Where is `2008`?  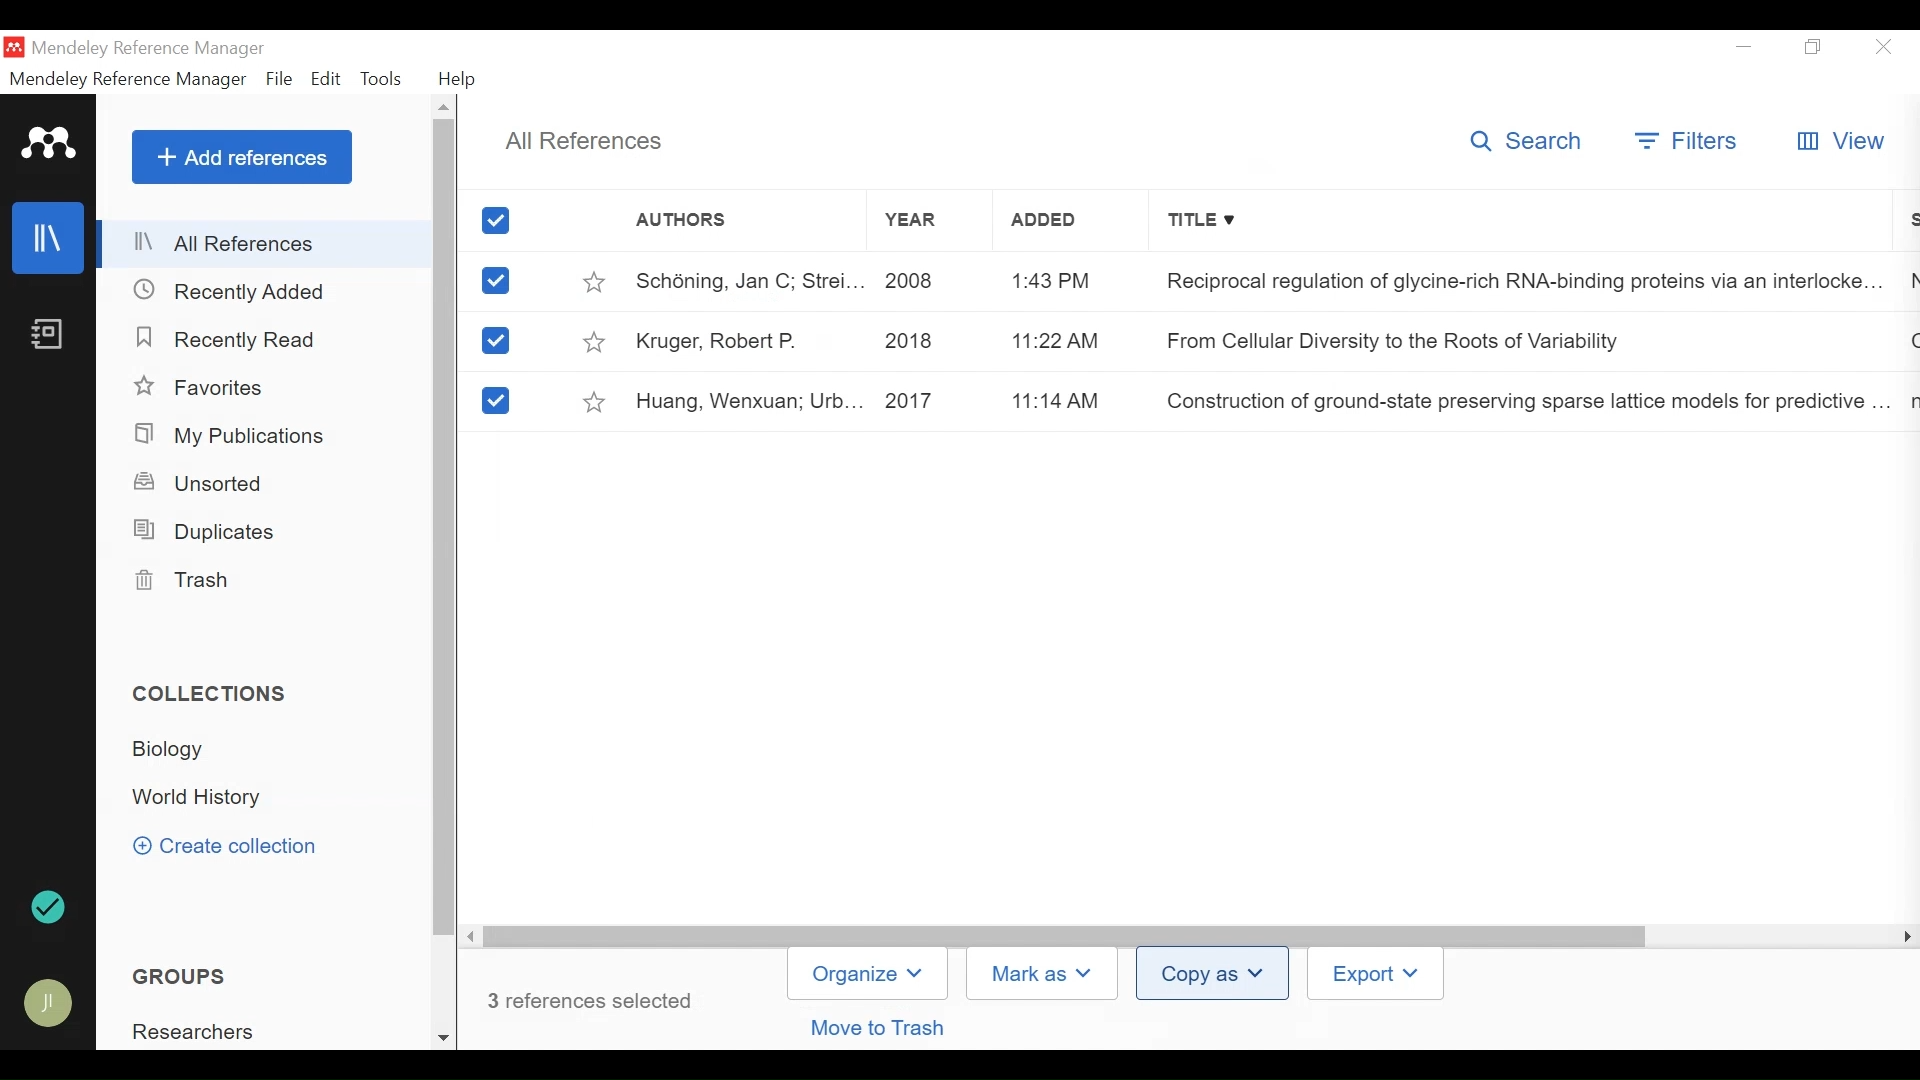 2008 is located at coordinates (927, 279).